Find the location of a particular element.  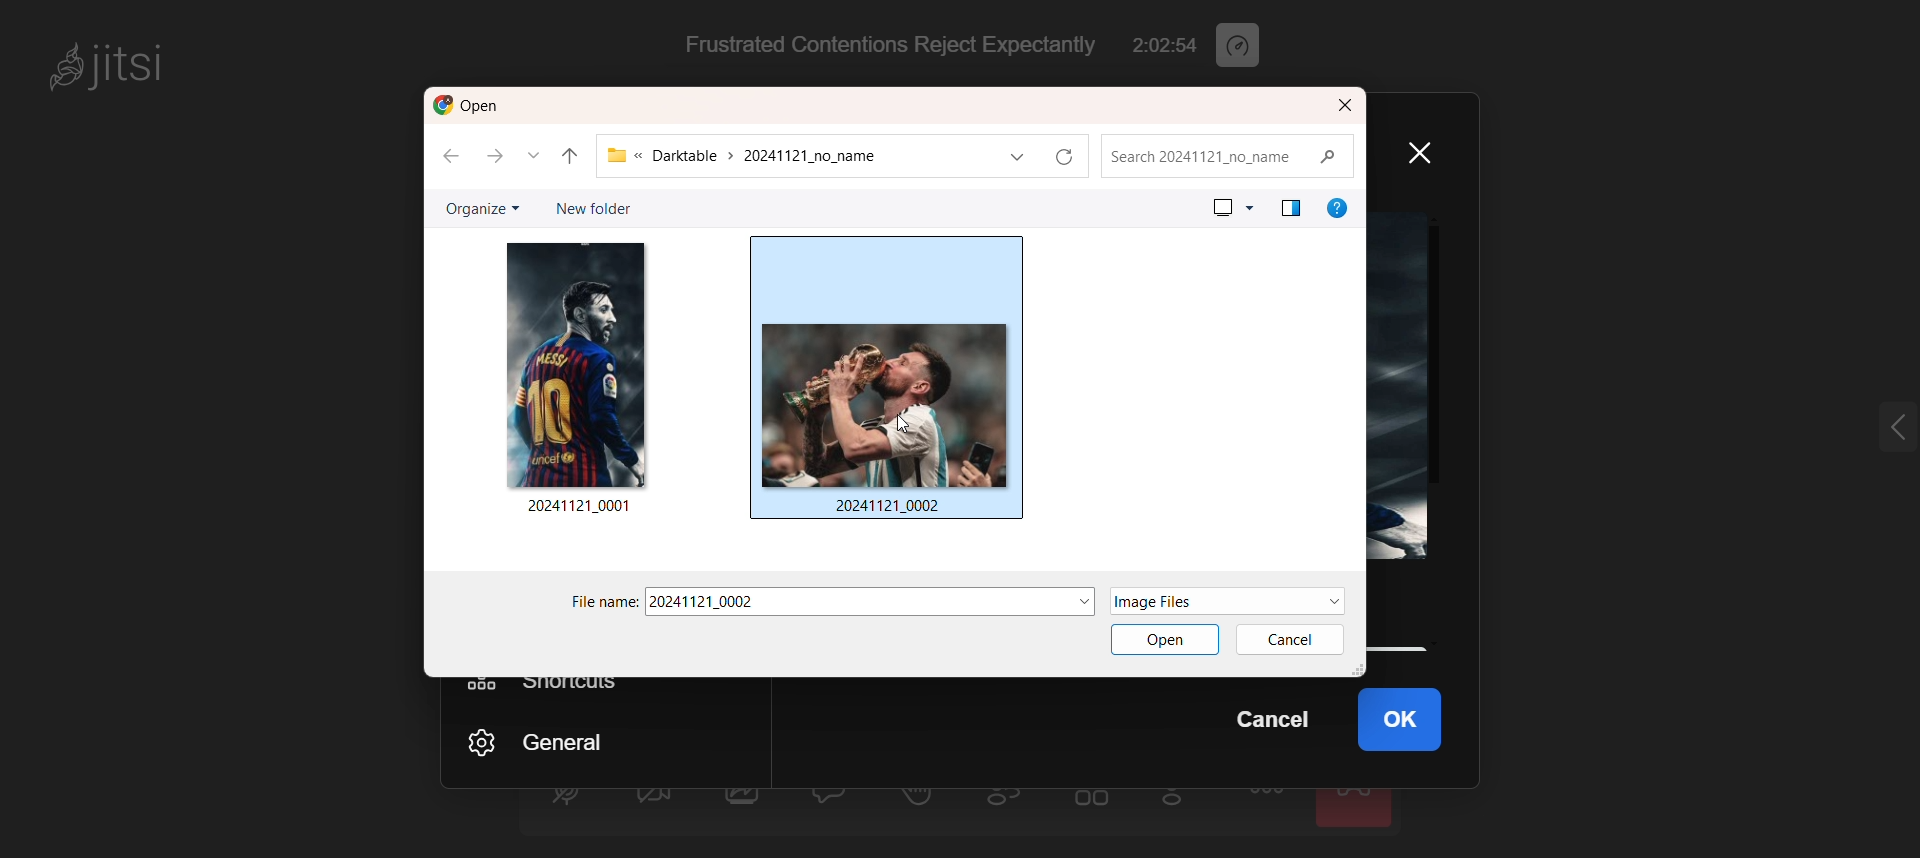

shortcut is located at coordinates (548, 686).